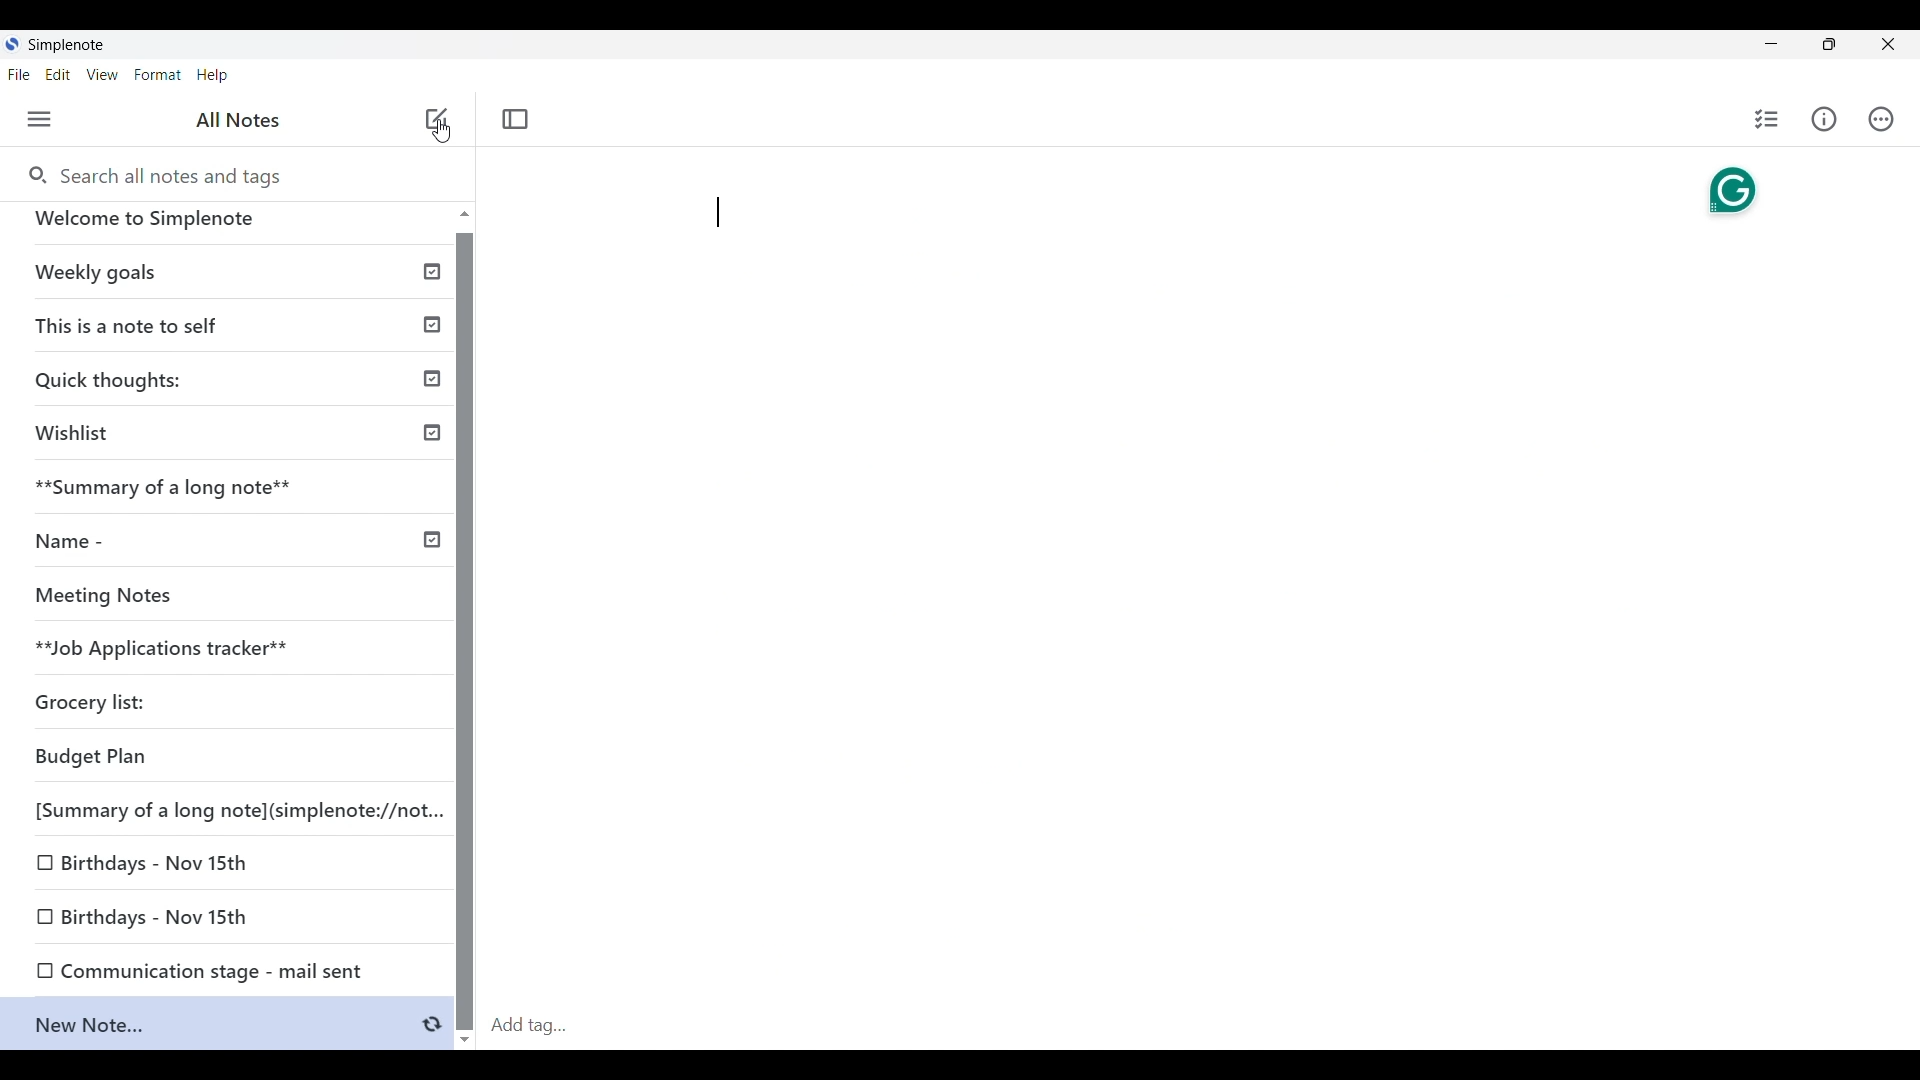  Describe the element at coordinates (1732, 191) in the screenshot. I see `Grammarly extension` at that location.